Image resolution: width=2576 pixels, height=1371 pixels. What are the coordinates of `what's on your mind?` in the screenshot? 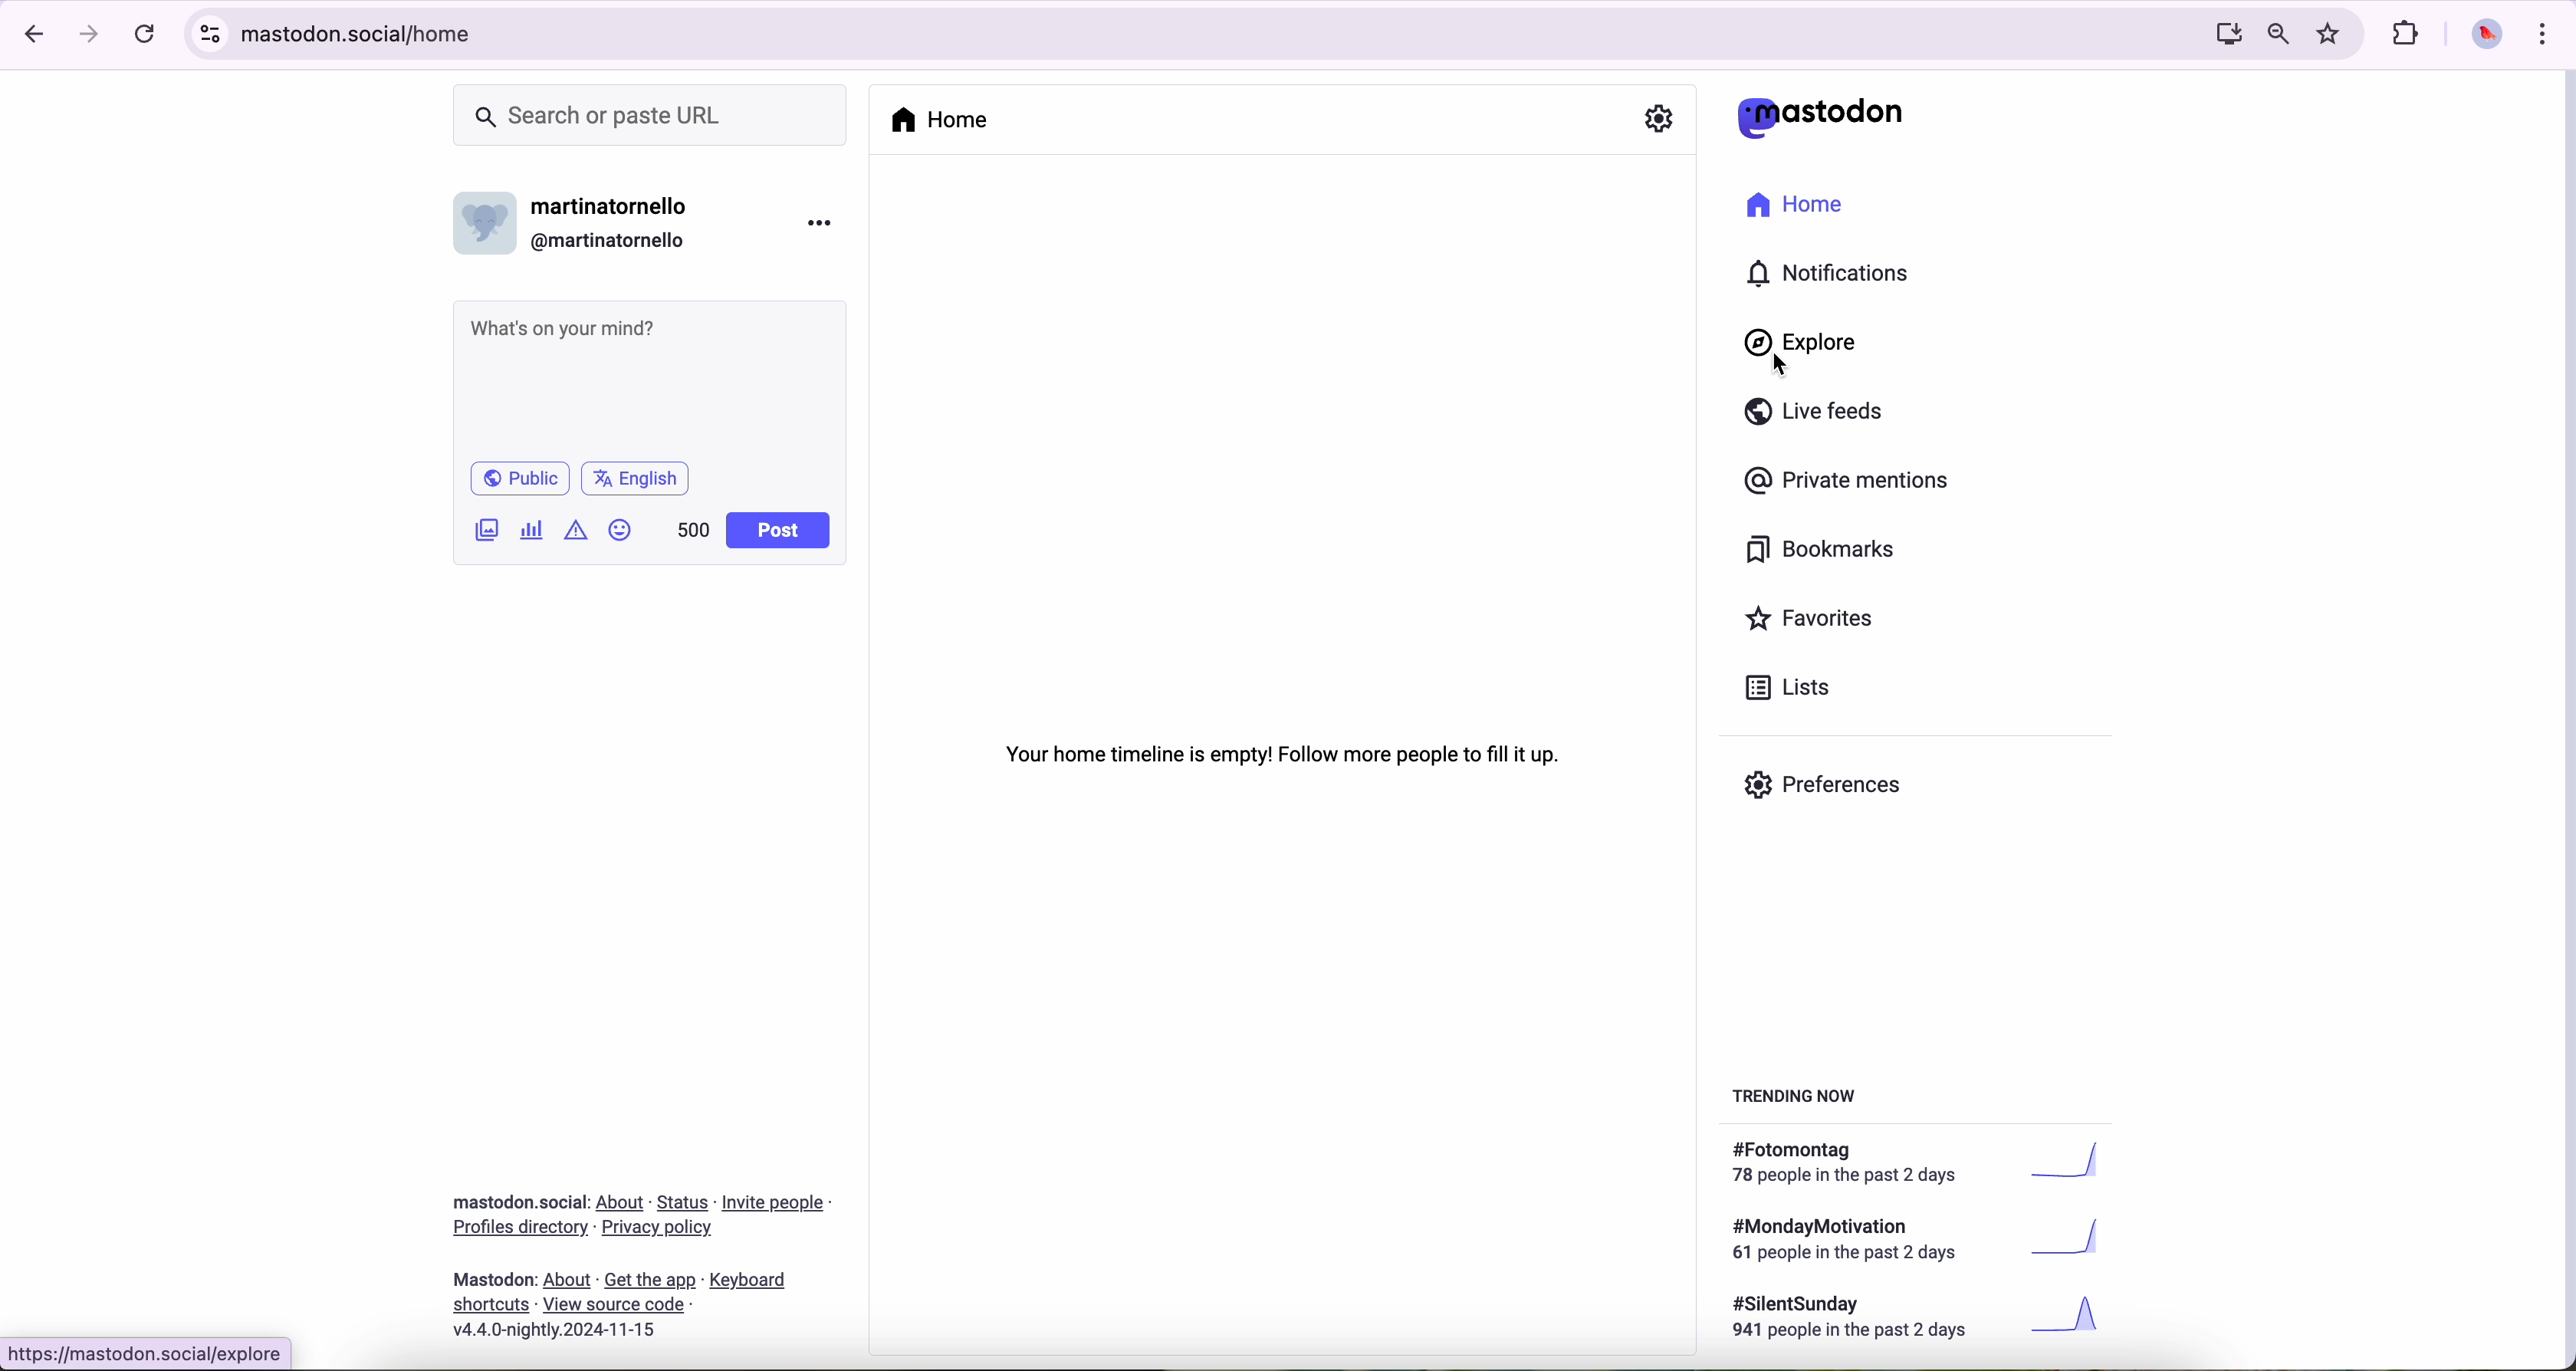 It's located at (647, 377).